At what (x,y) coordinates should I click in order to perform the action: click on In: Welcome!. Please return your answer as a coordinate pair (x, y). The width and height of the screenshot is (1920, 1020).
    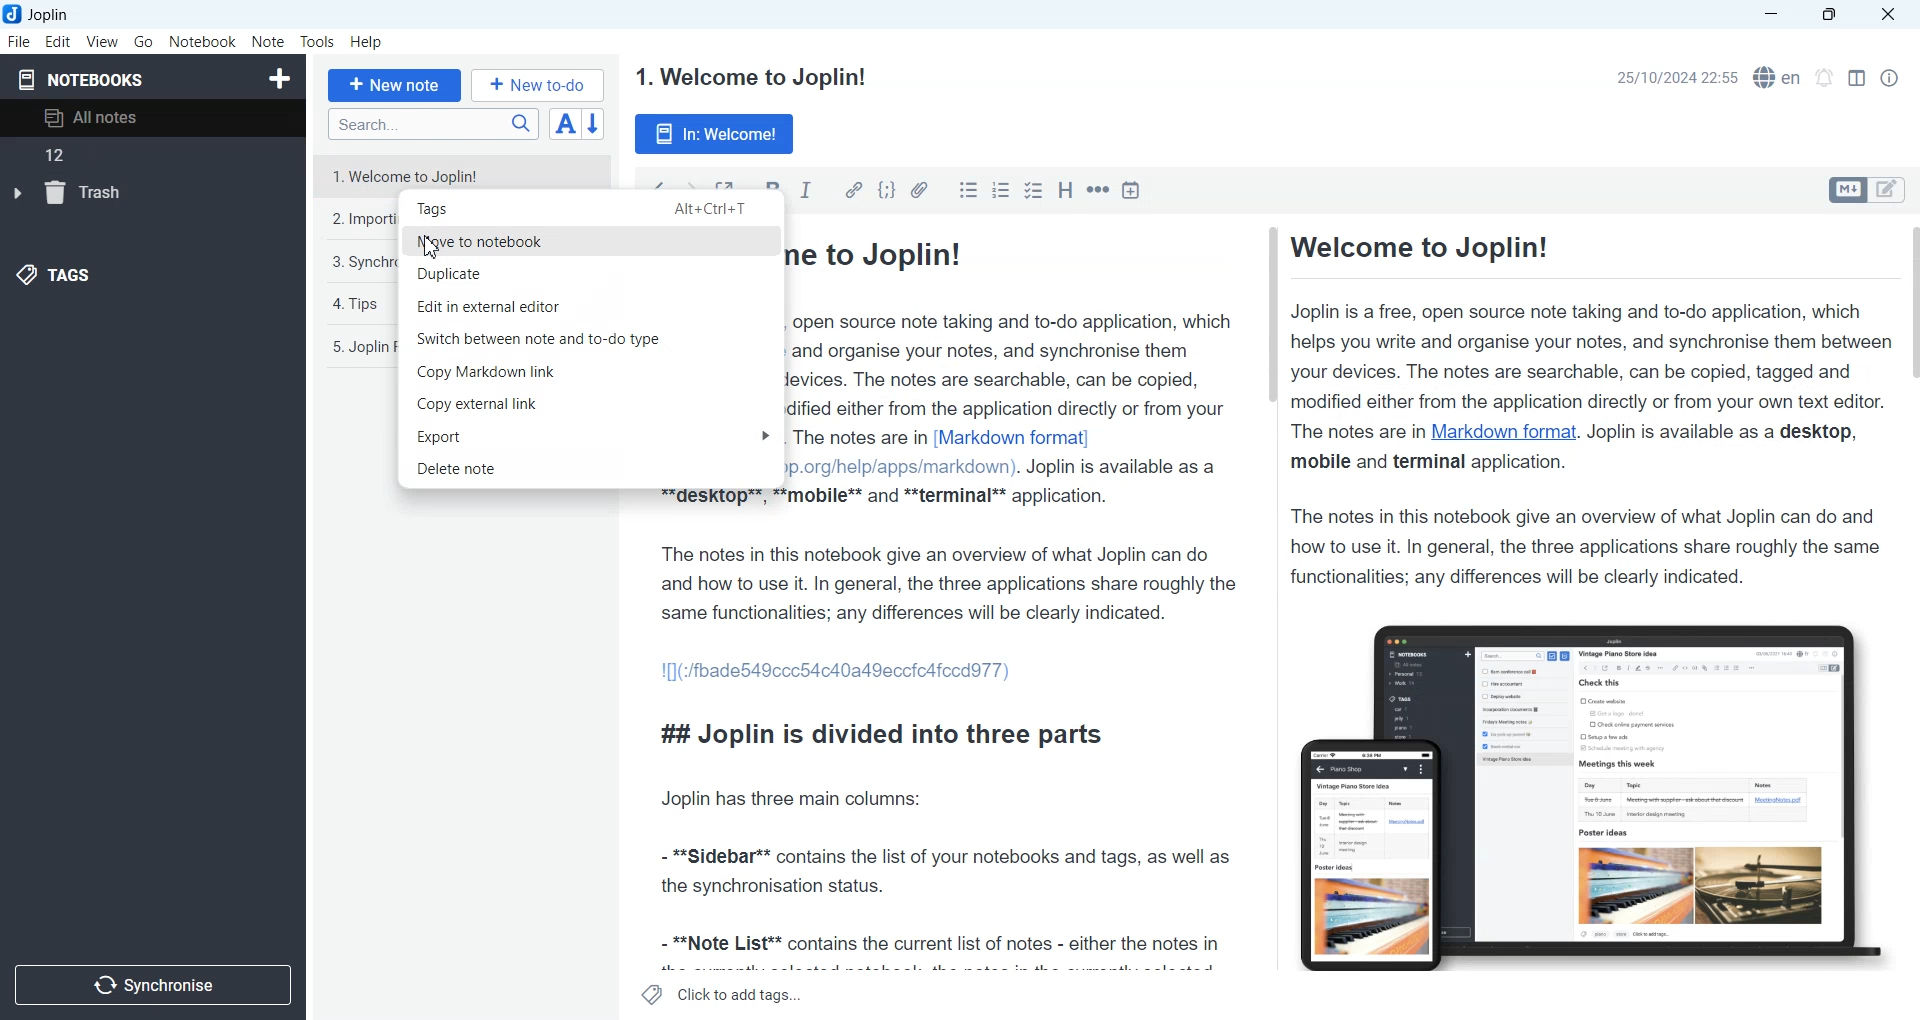
    Looking at the image, I should click on (715, 134).